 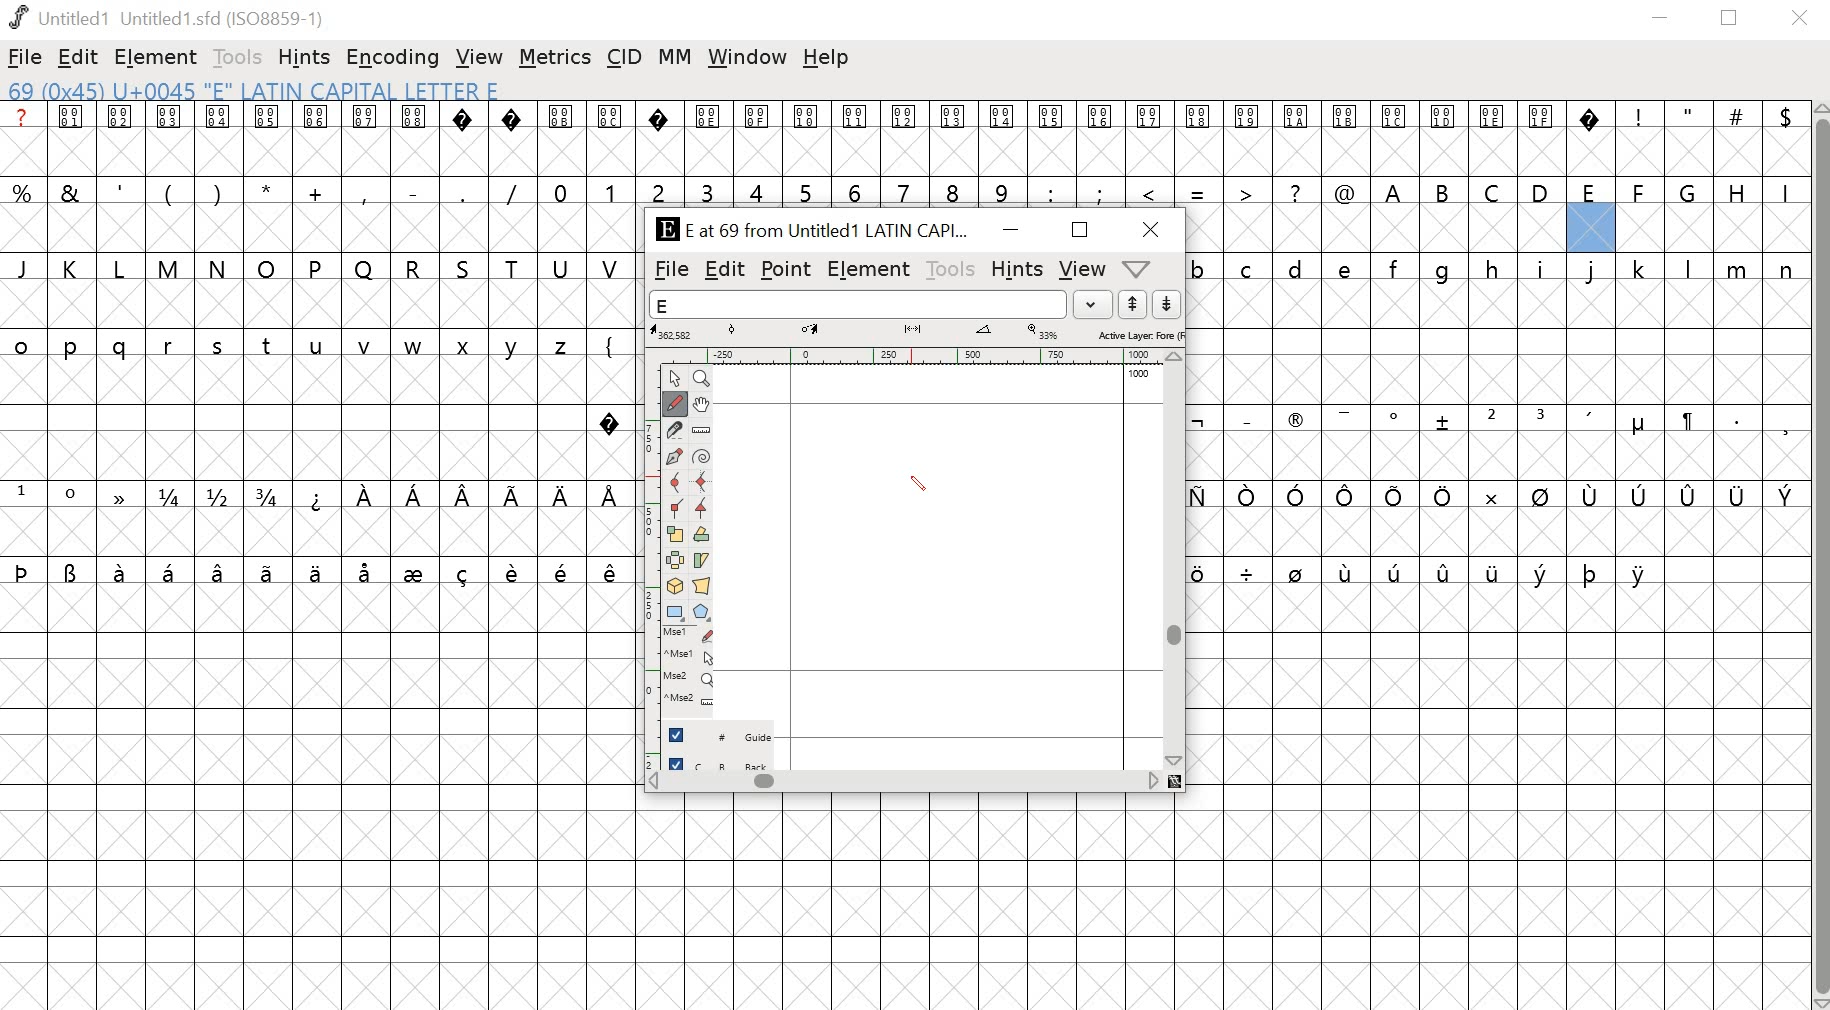 What do you see at coordinates (725, 271) in the screenshot?
I see `edit` at bounding box center [725, 271].